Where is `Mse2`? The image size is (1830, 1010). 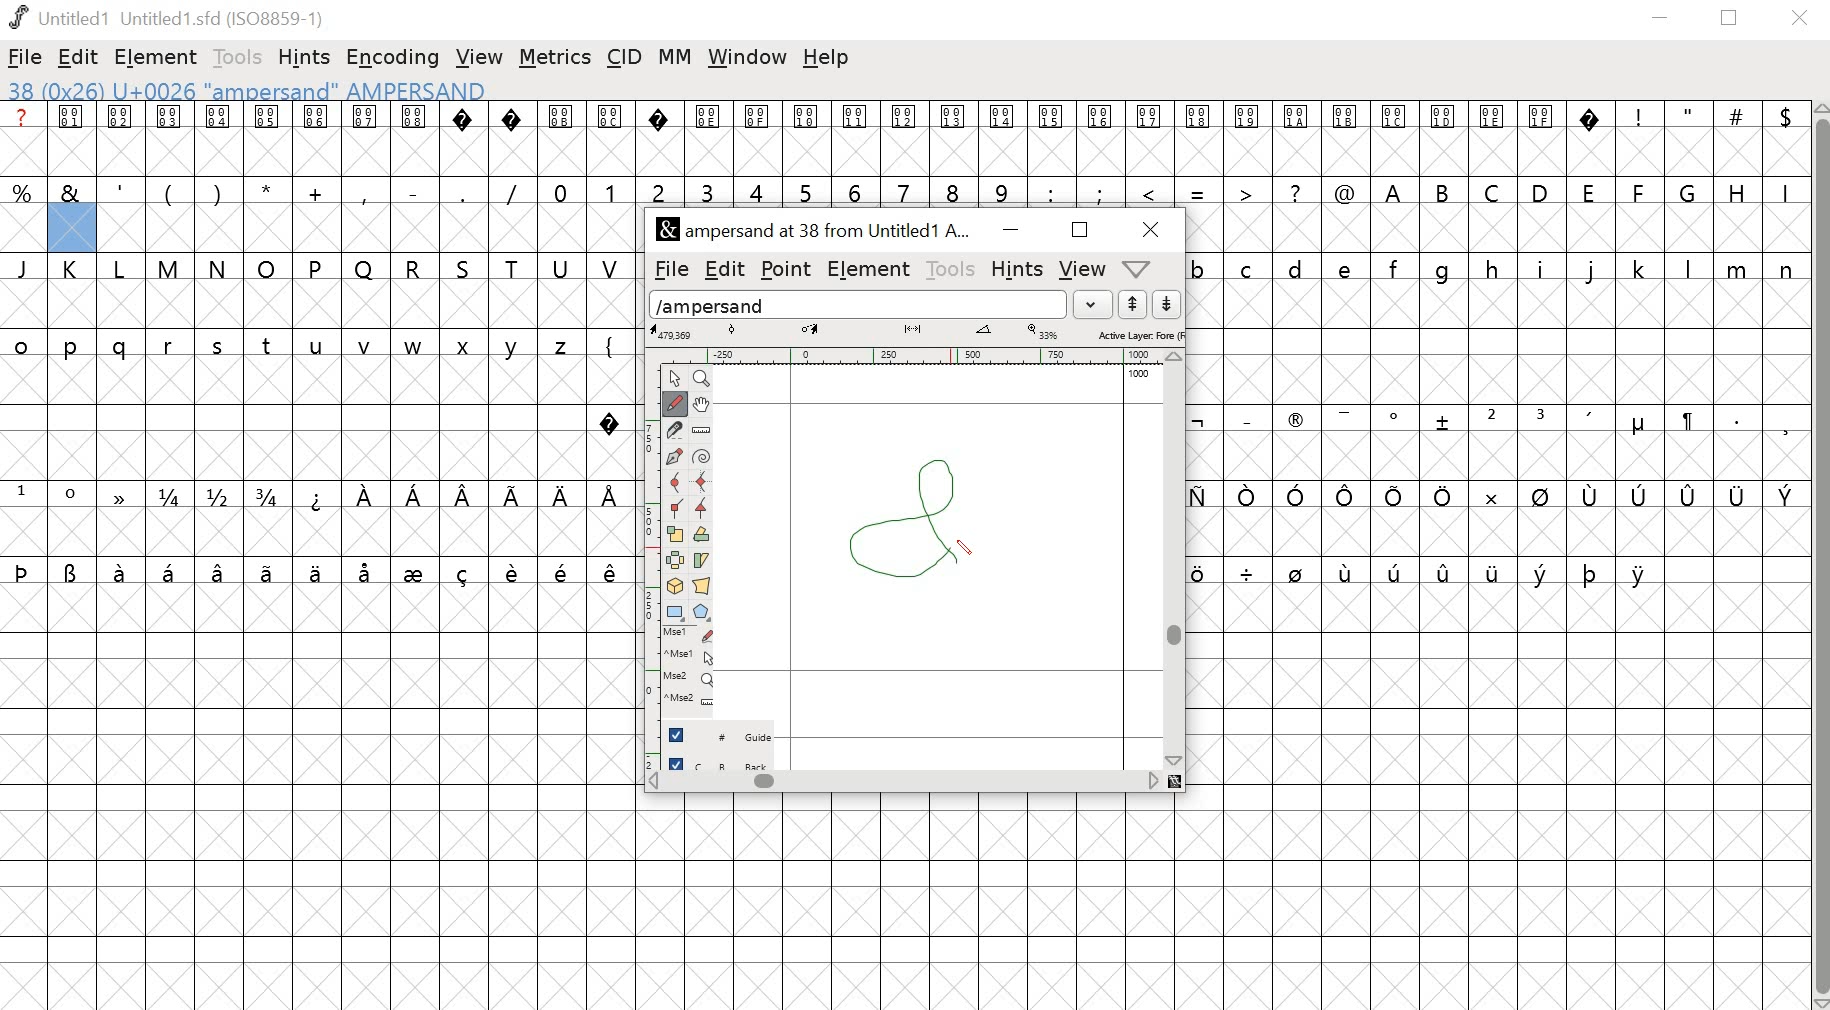 Mse2 is located at coordinates (691, 678).